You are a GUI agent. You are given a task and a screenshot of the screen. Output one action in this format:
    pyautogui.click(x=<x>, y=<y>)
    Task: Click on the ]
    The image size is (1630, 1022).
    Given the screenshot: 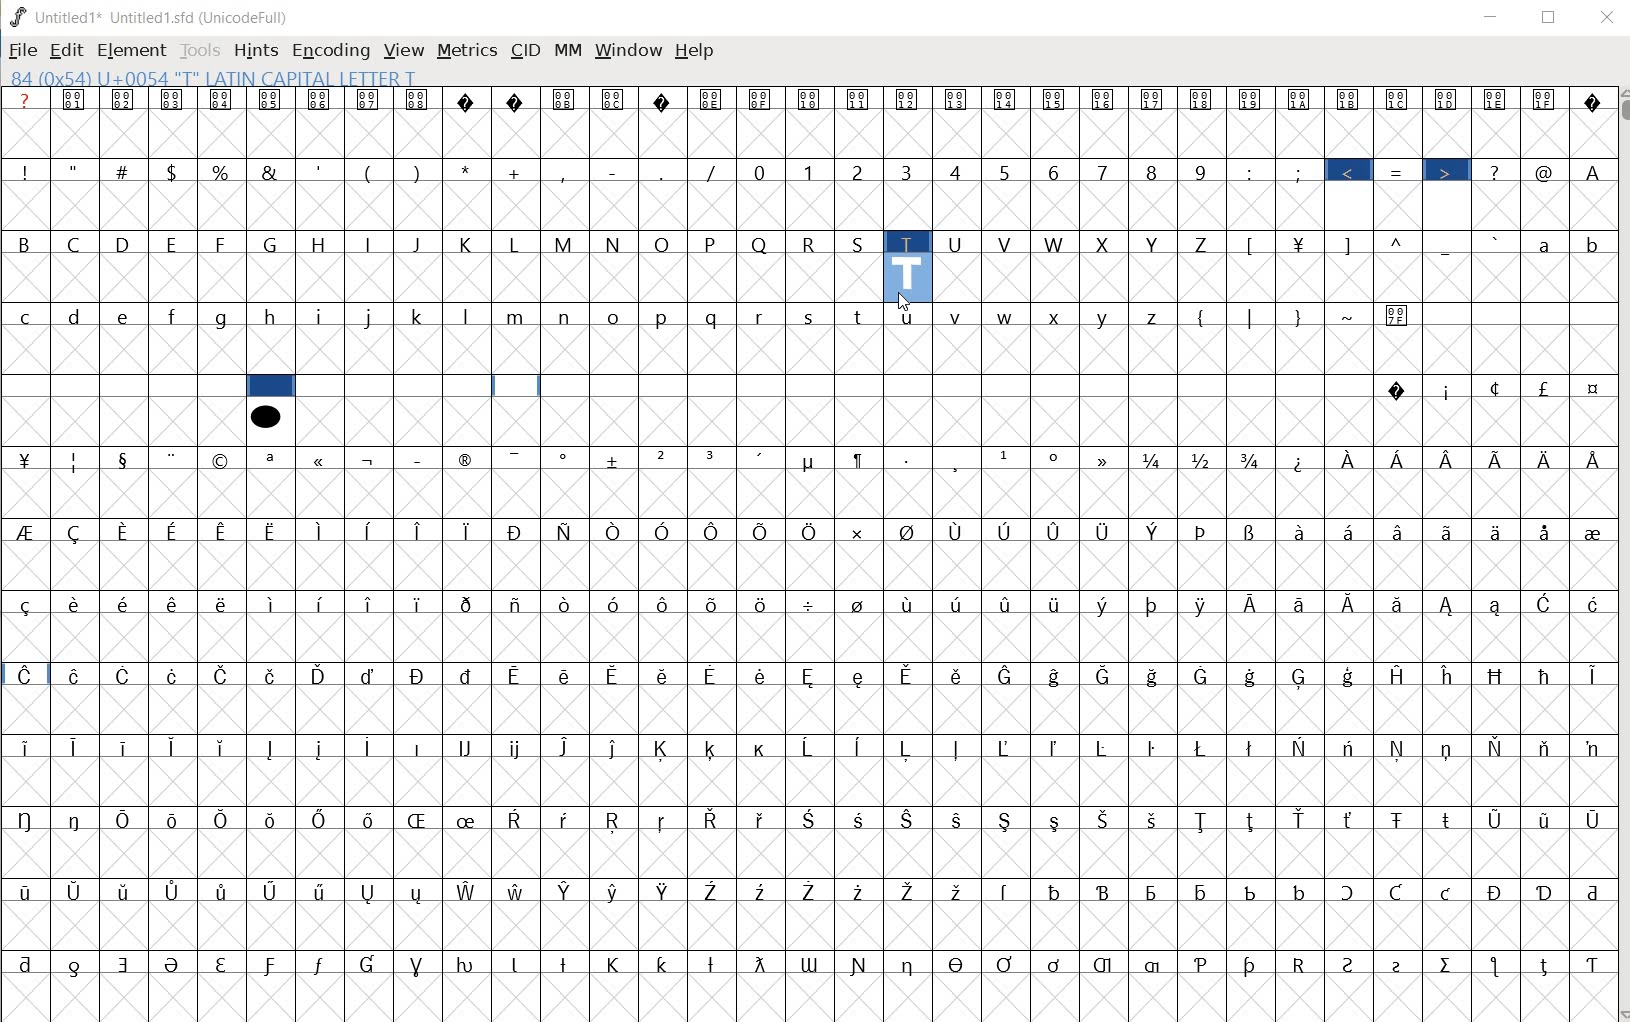 What is the action you would take?
    pyautogui.click(x=1353, y=243)
    